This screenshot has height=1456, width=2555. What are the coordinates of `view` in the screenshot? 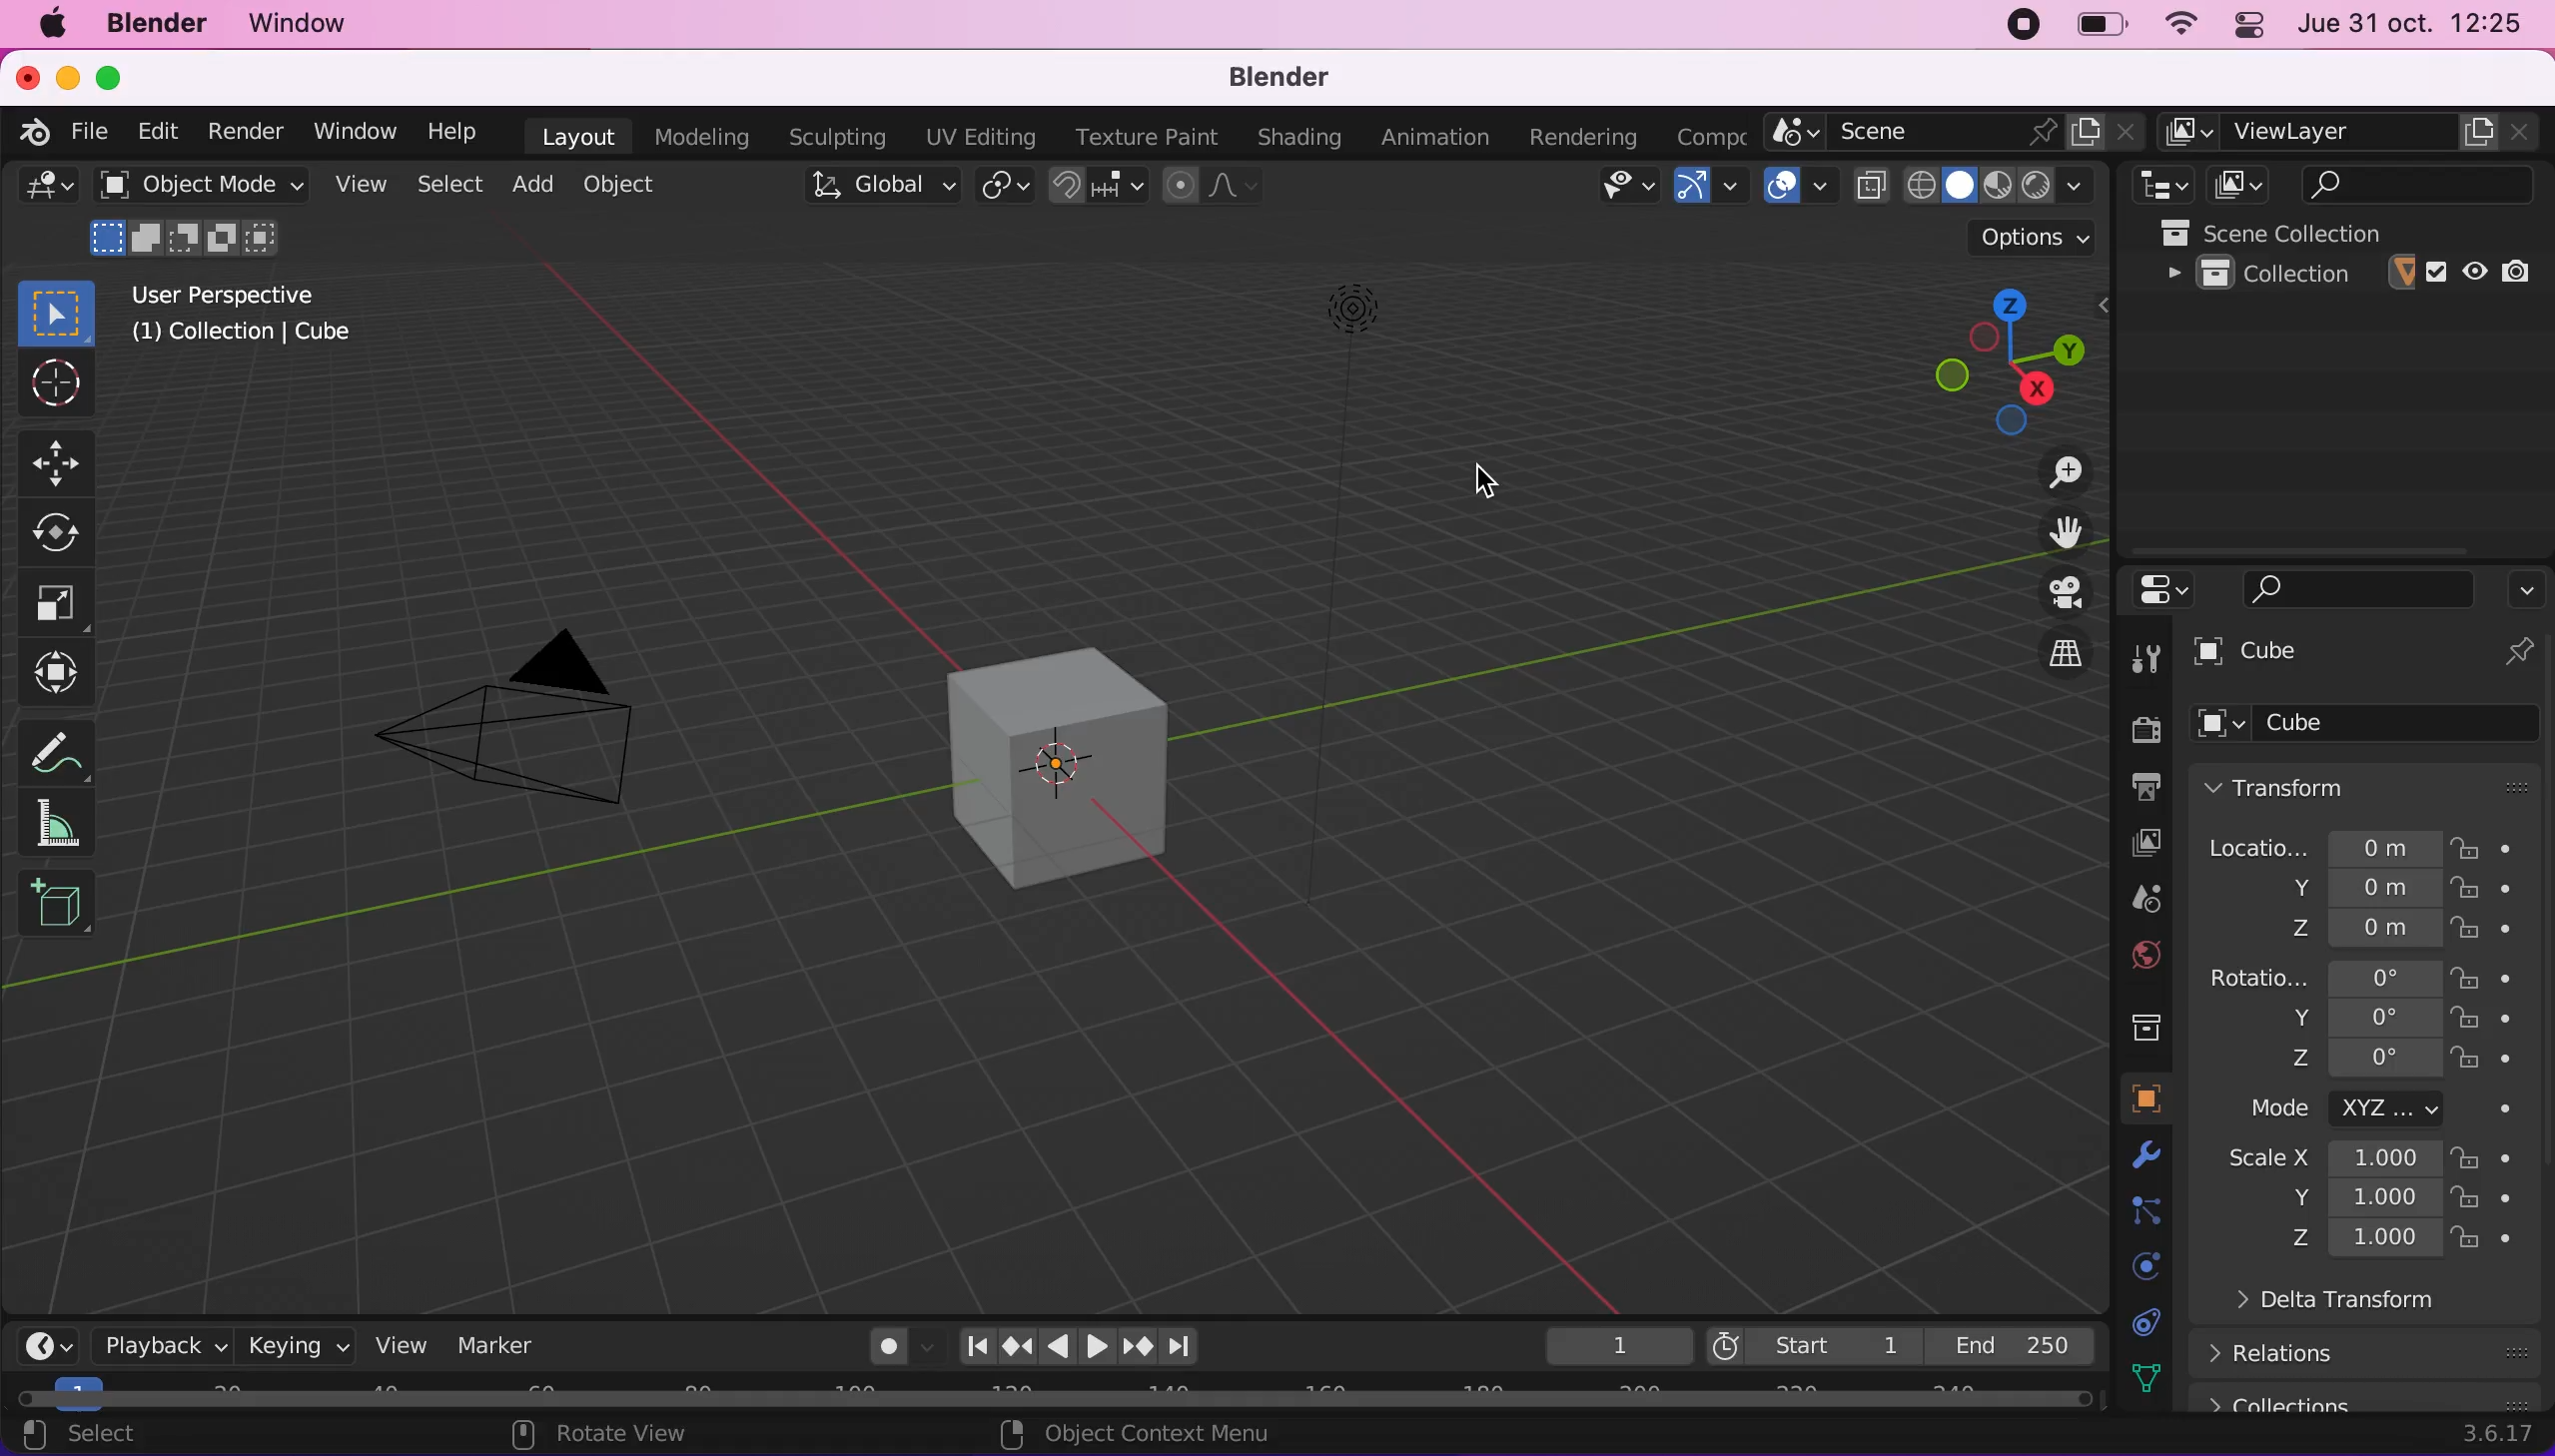 It's located at (399, 1342).